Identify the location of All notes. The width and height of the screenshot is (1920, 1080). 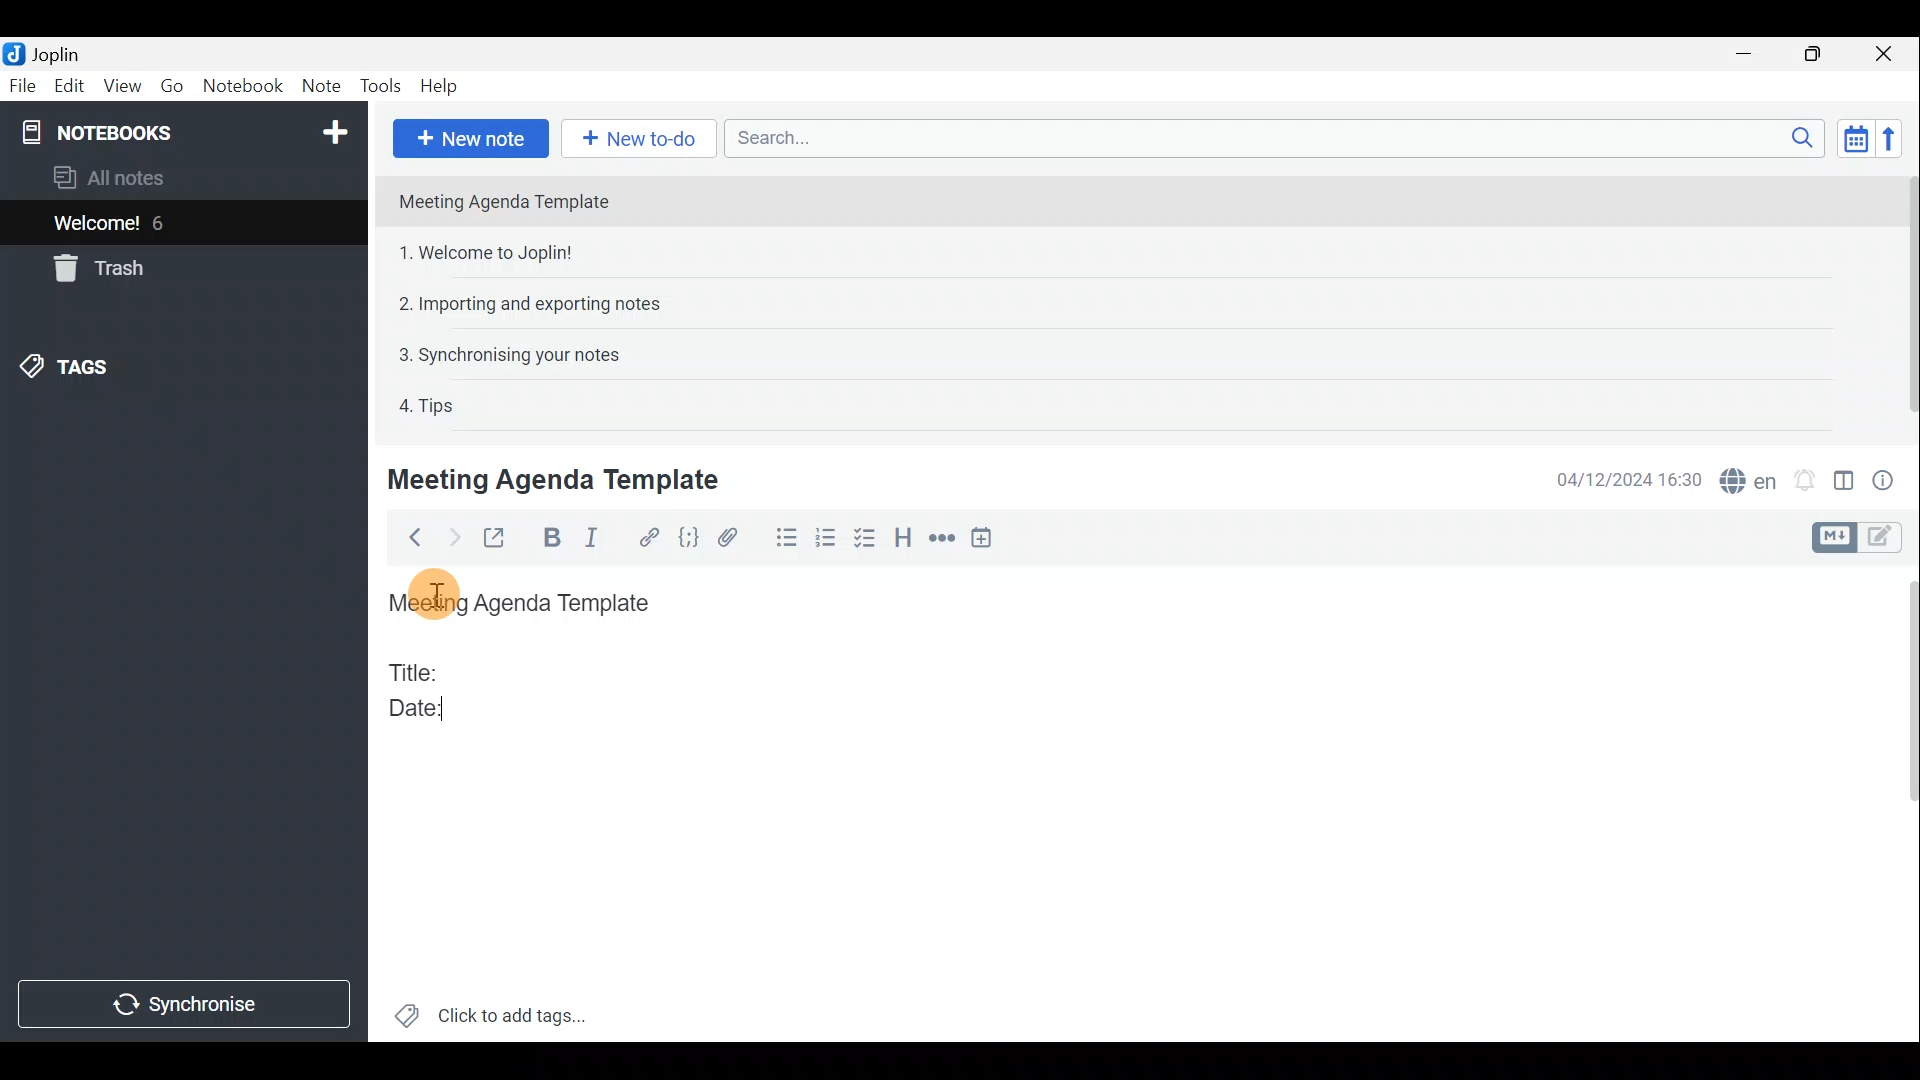
(142, 177).